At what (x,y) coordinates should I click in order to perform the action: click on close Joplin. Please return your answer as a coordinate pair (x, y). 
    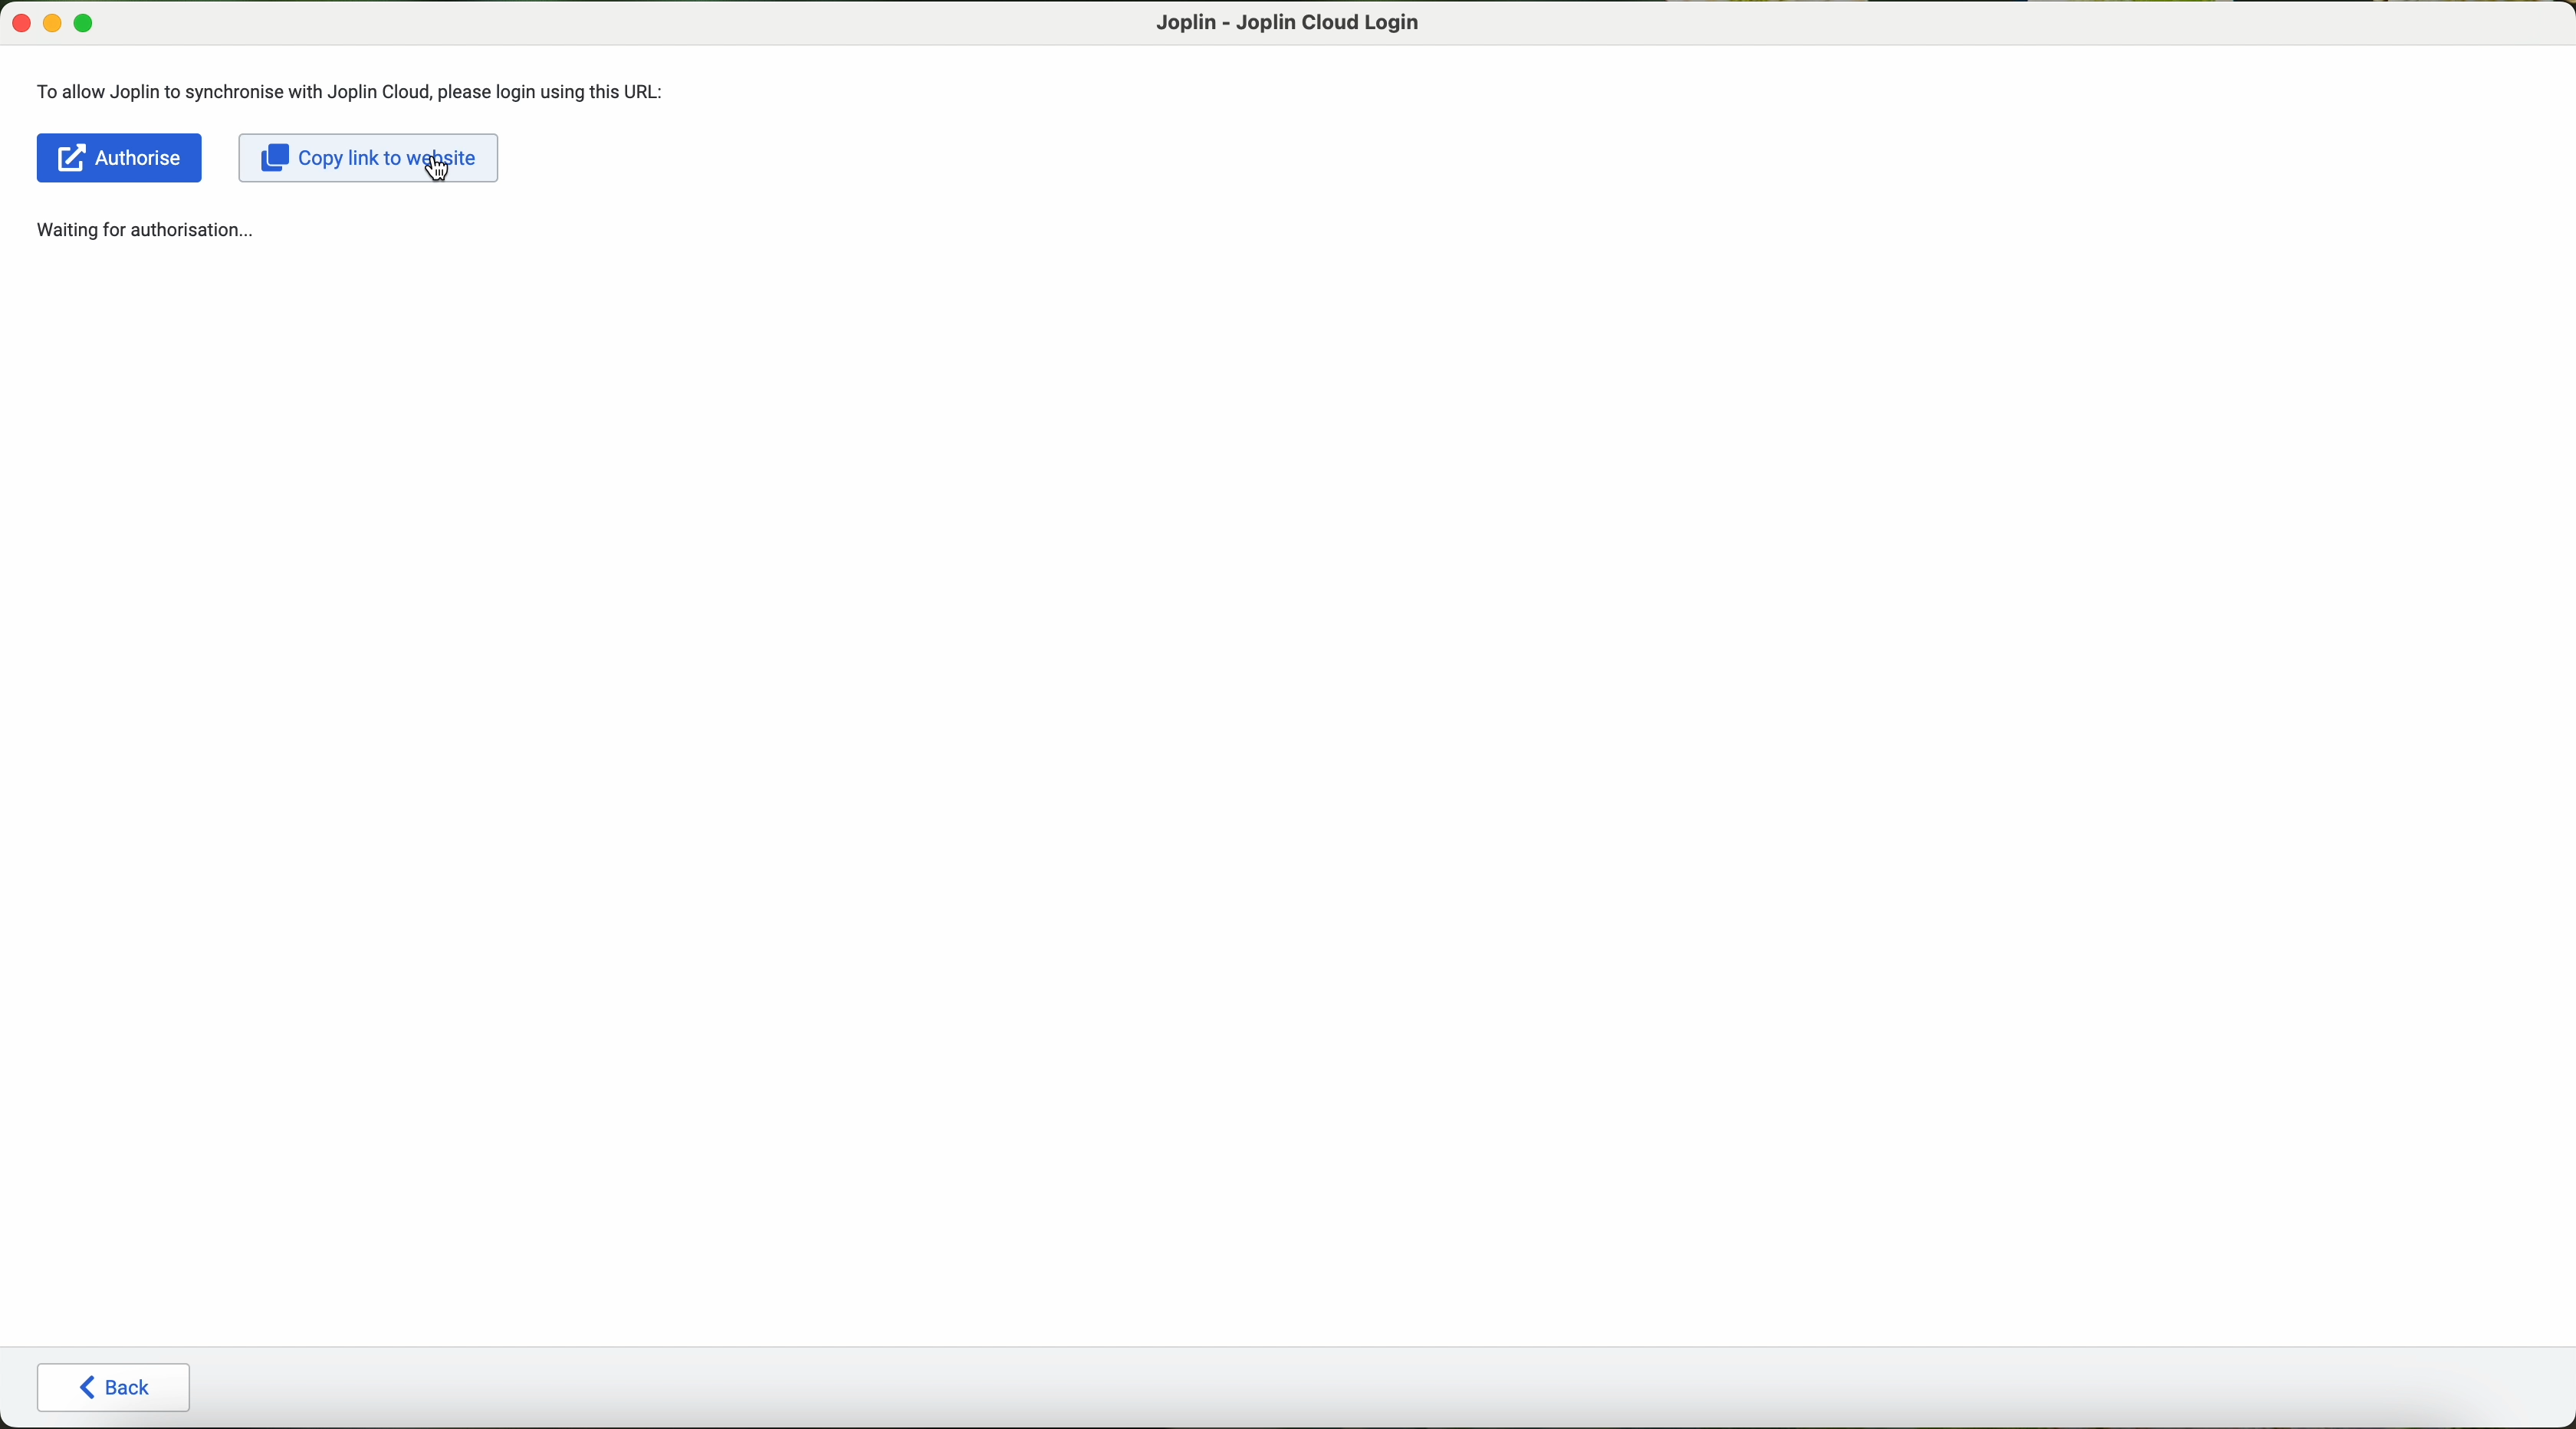
    Looking at the image, I should click on (21, 24).